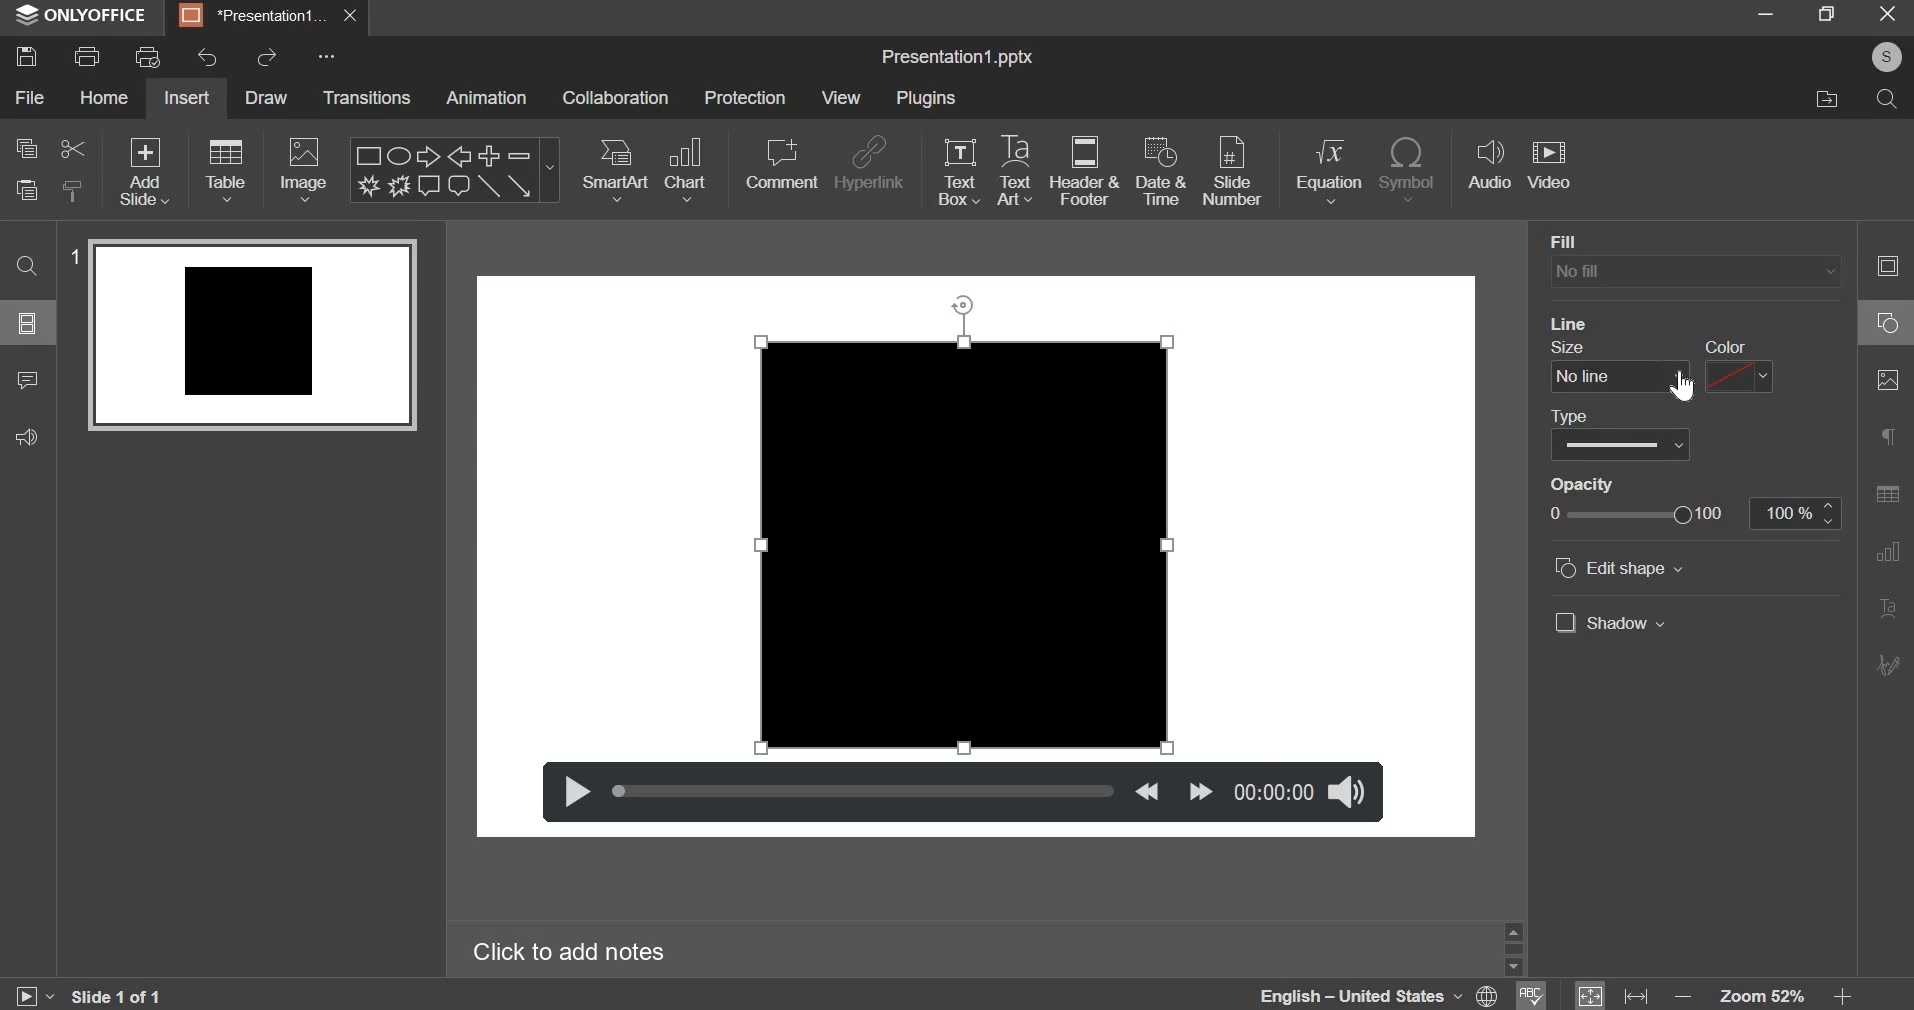 The image size is (1914, 1010). Describe the element at coordinates (925, 97) in the screenshot. I see `plugins` at that location.